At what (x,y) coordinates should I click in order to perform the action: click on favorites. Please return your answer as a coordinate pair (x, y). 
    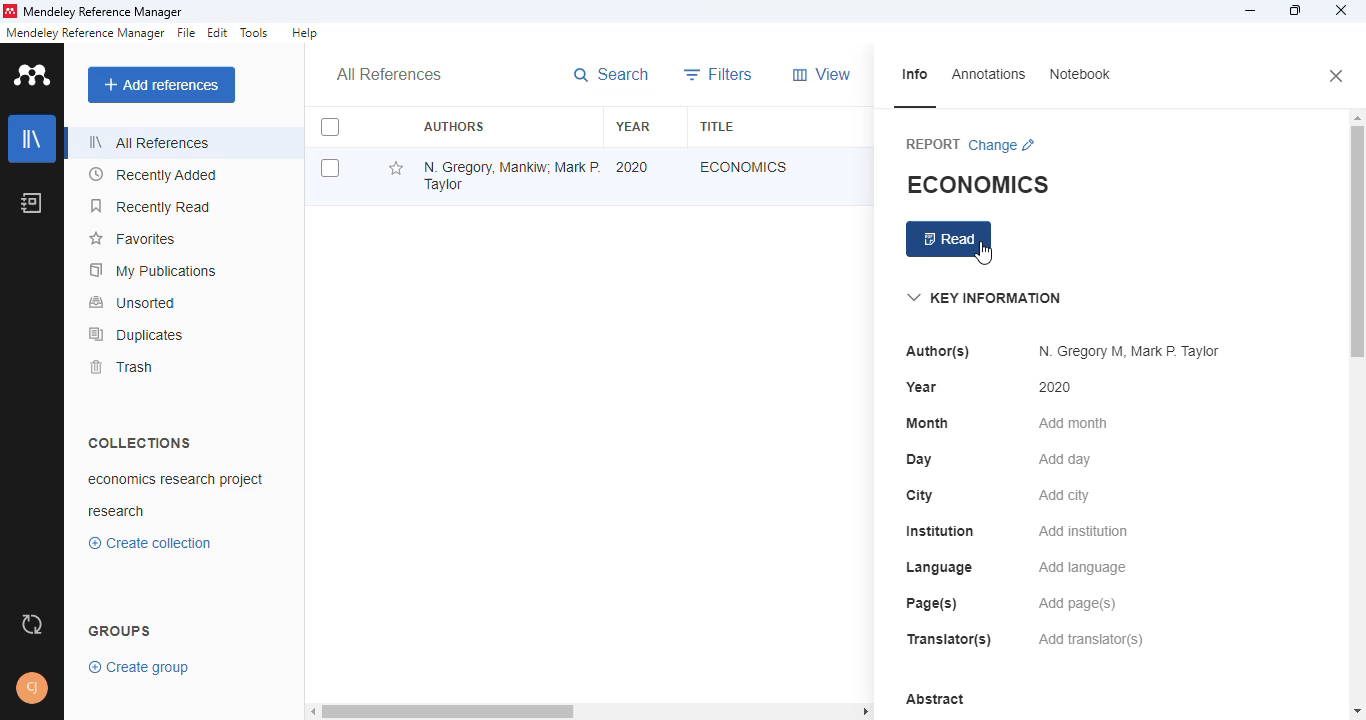
    Looking at the image, I should click on (135, 238).